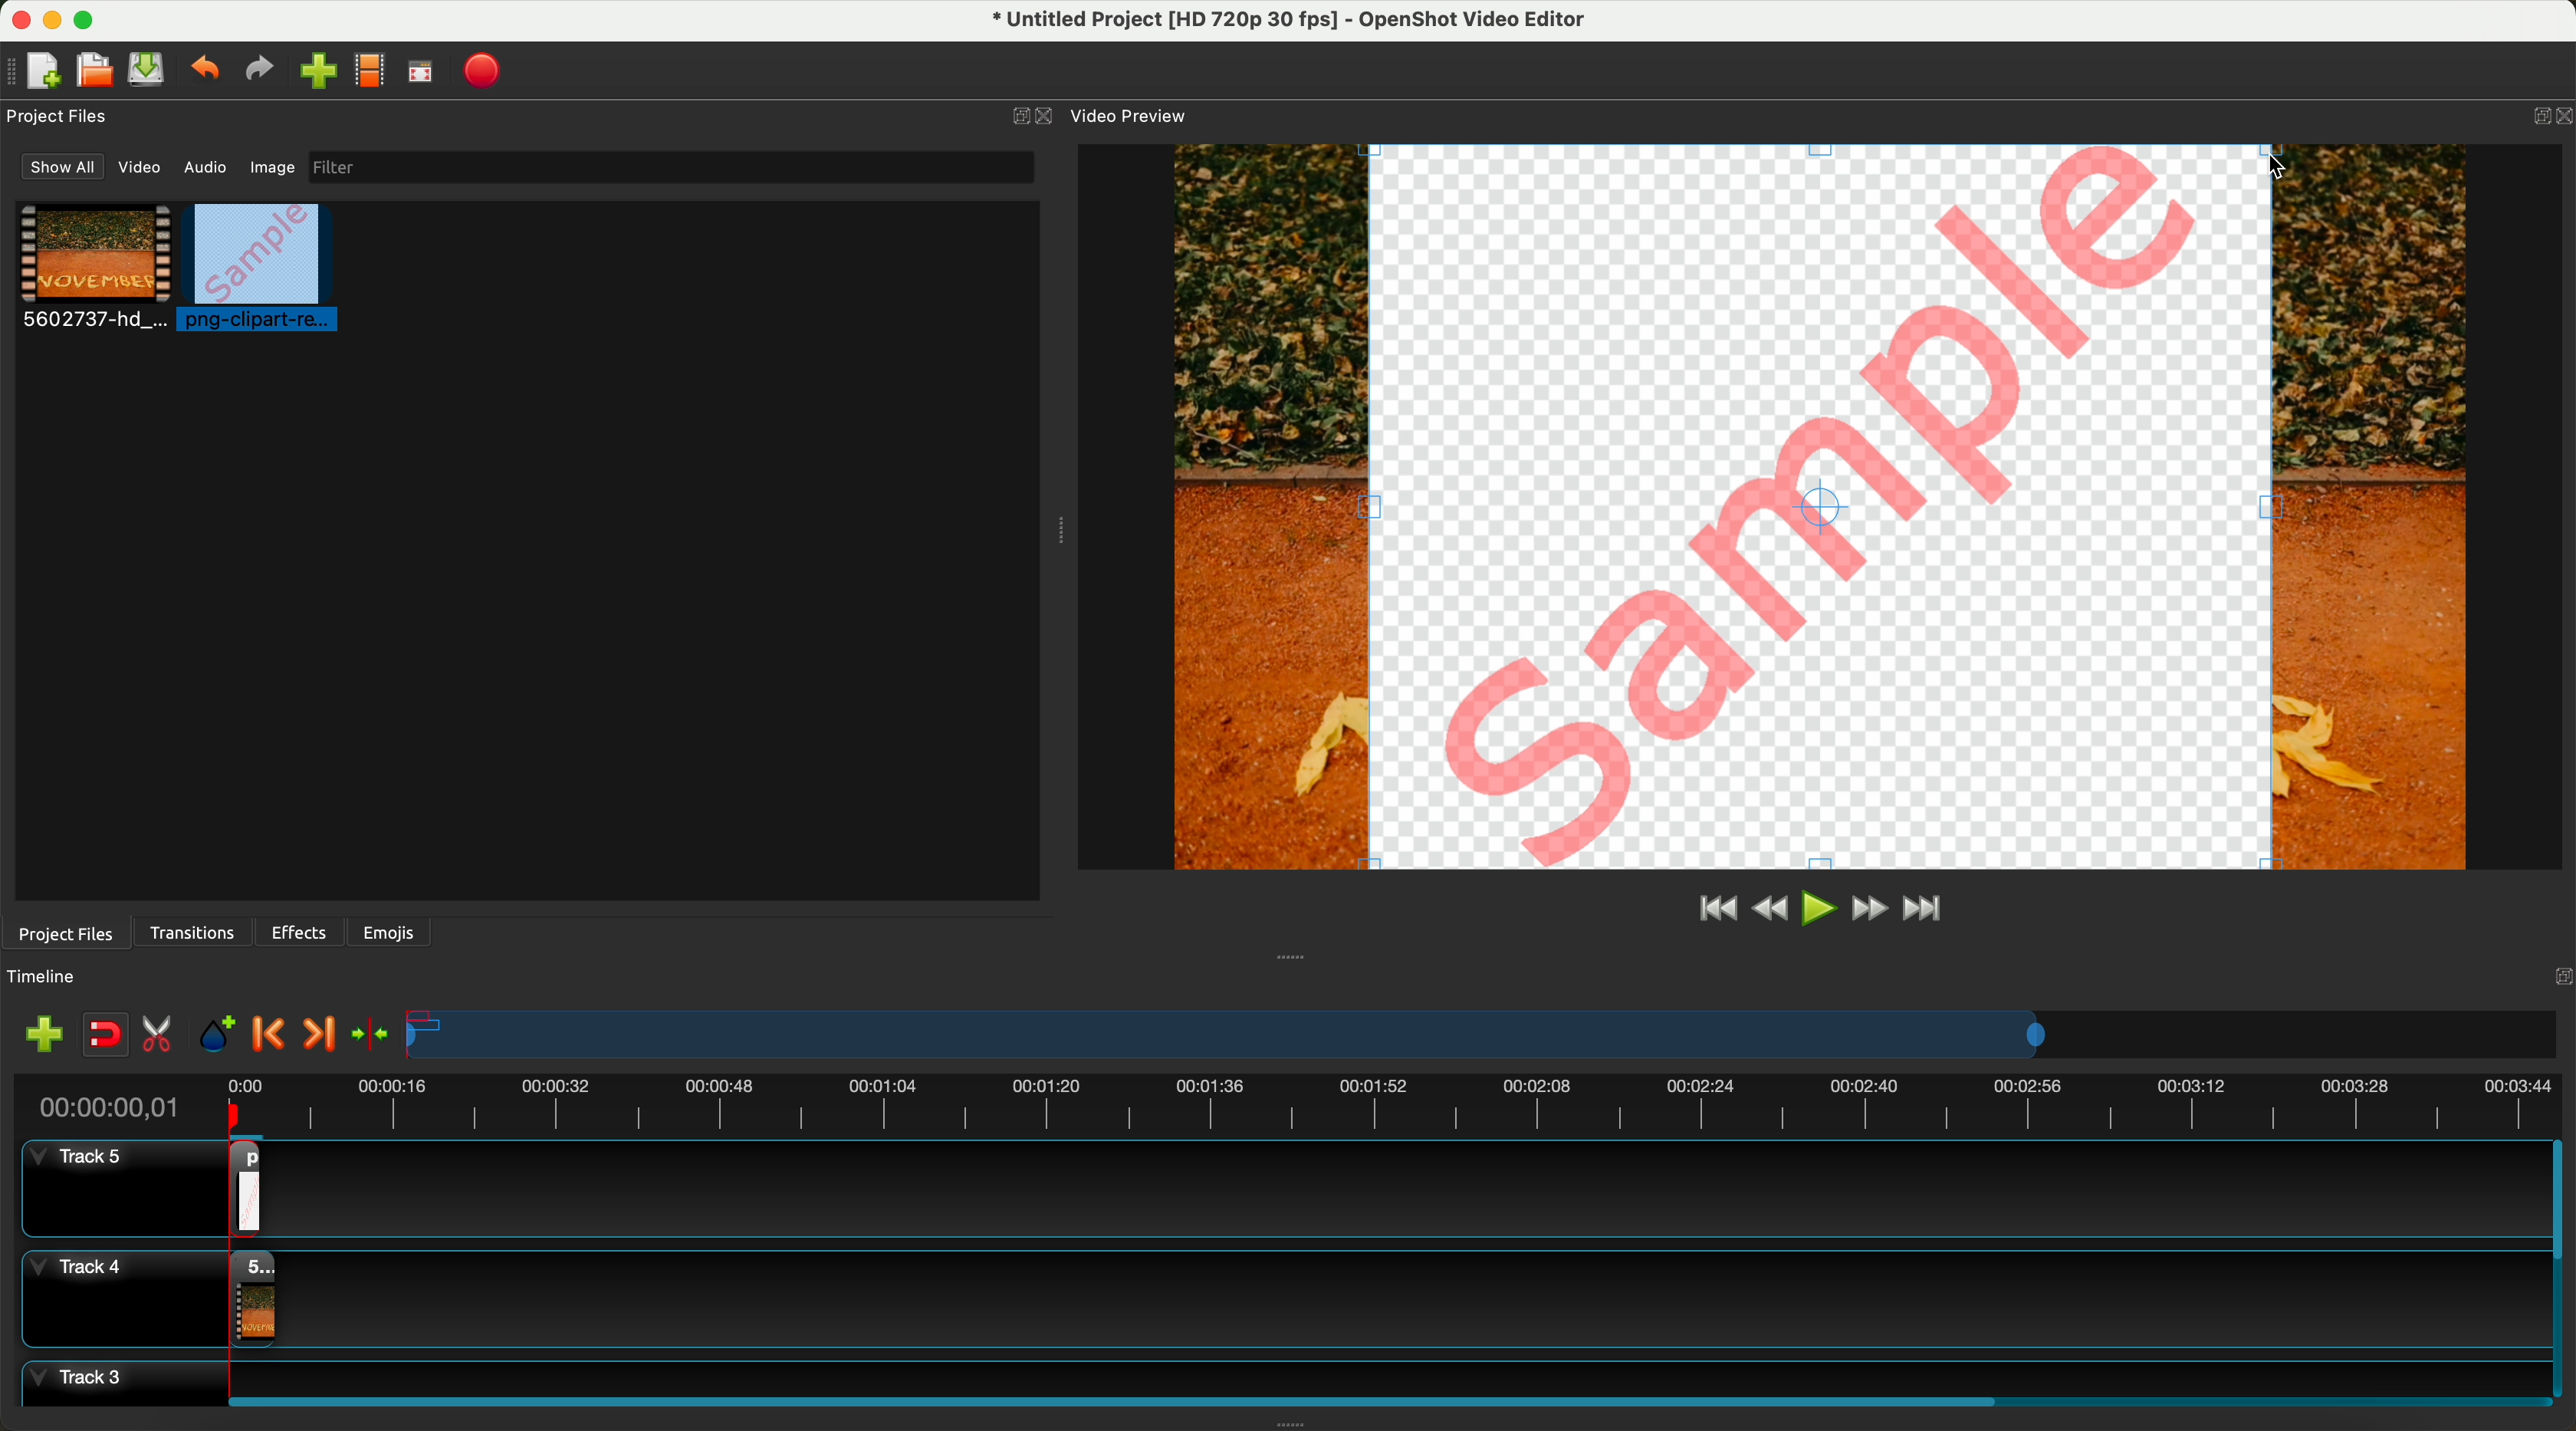 This screenshot has height=1431, width=2576. What do you see at coordinates (206, 166) in the screenshot?
I see `audio` at bounding box center [206, 166].